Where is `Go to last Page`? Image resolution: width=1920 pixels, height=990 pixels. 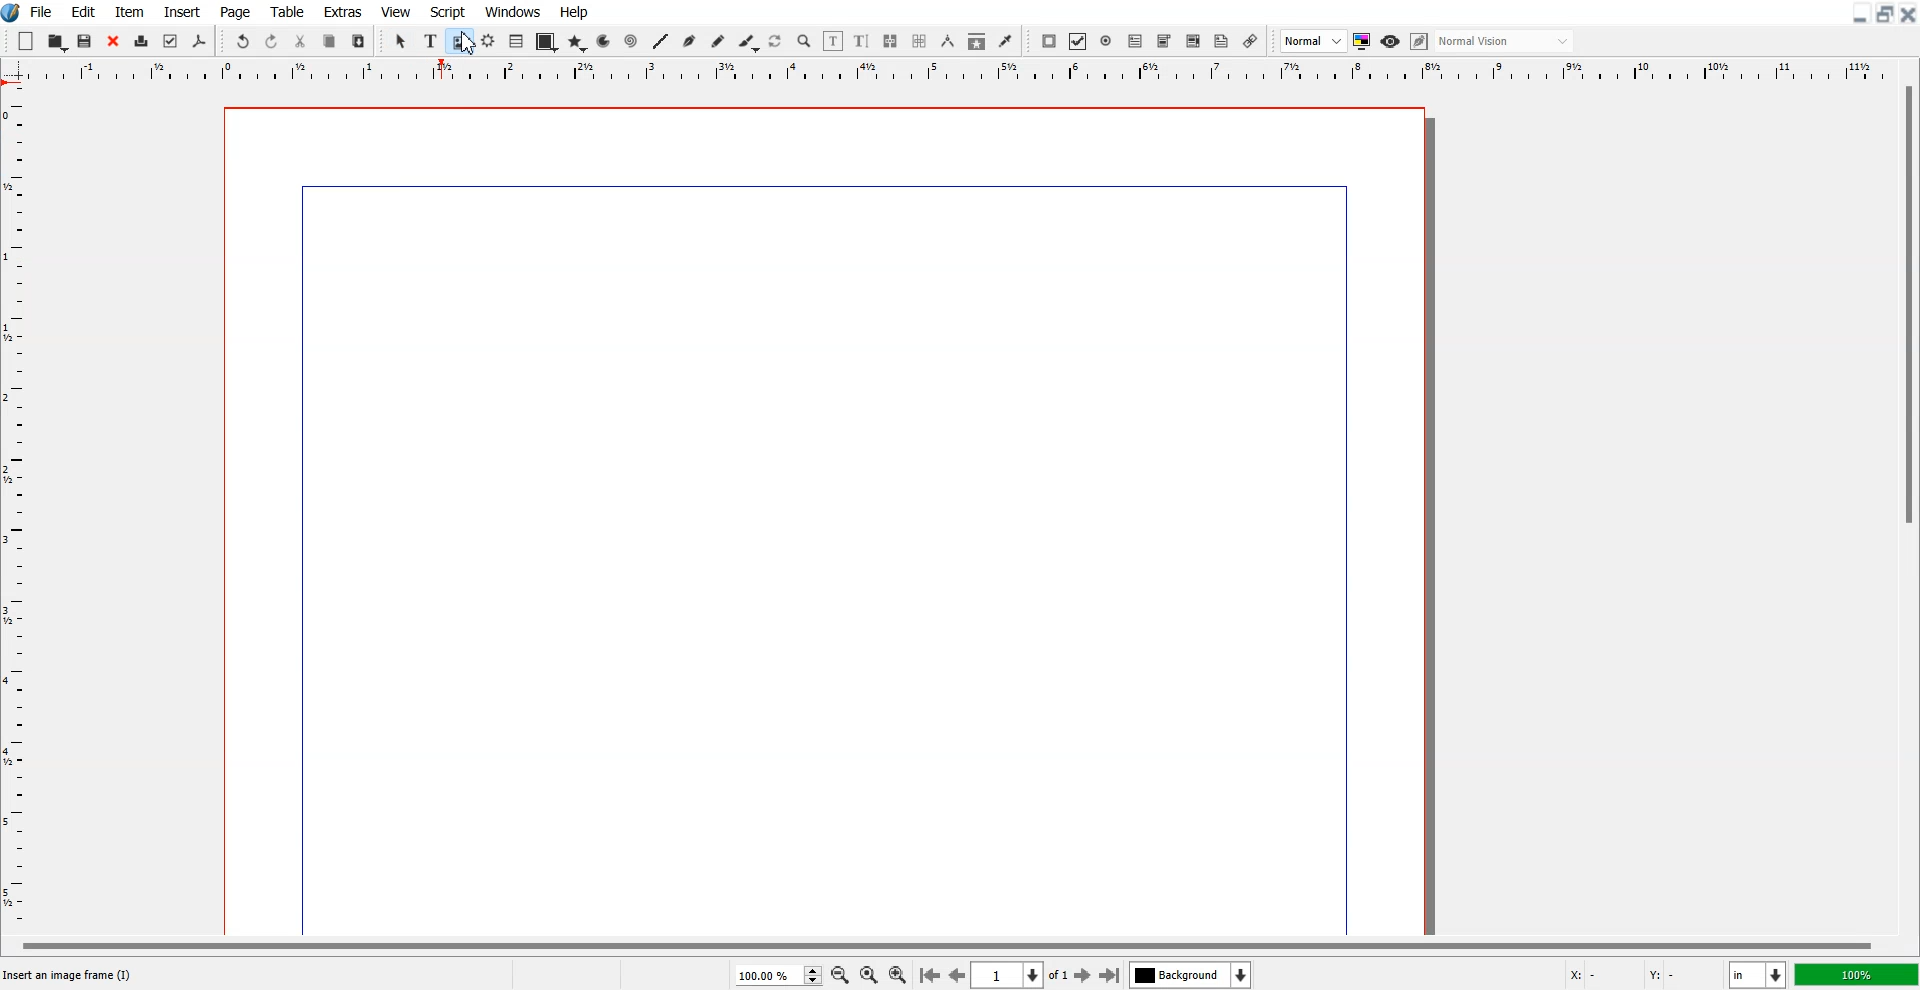 Go to last Page is located at coordinates (1110, 975).